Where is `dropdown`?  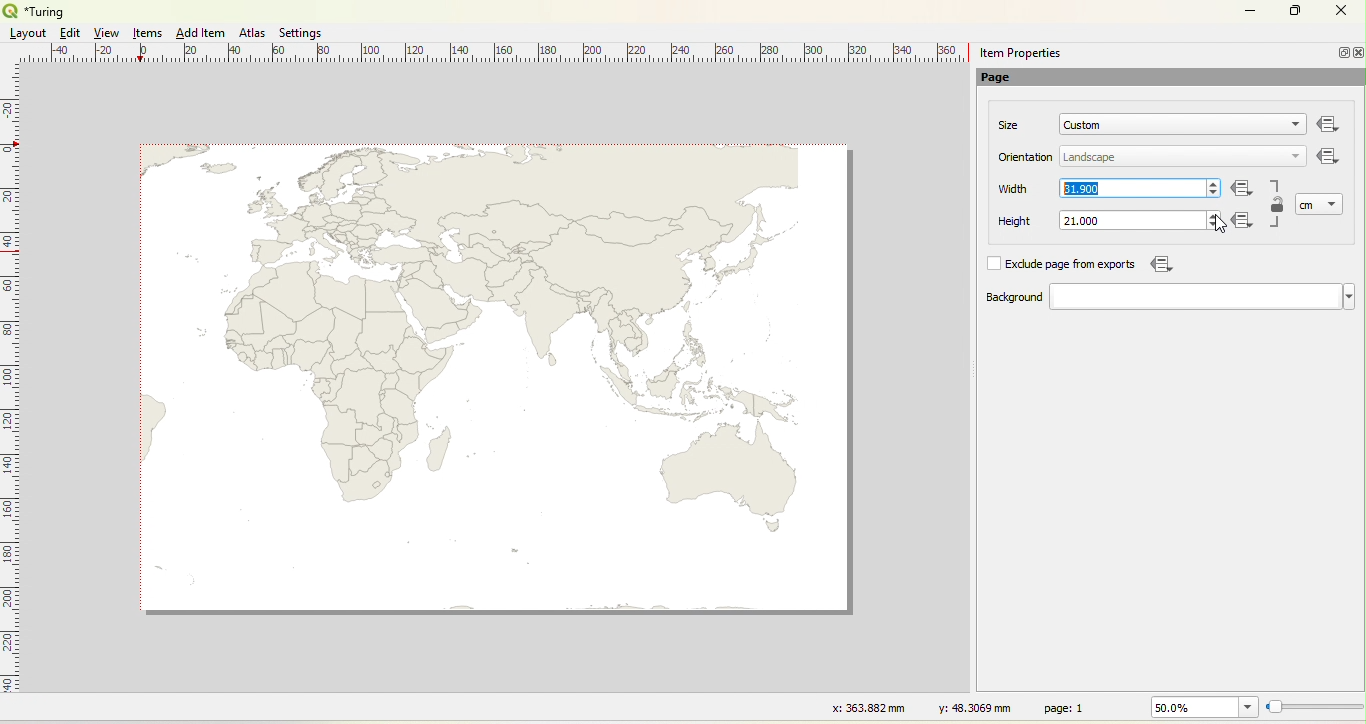 dropdown is located at coordinates (1291, 126).